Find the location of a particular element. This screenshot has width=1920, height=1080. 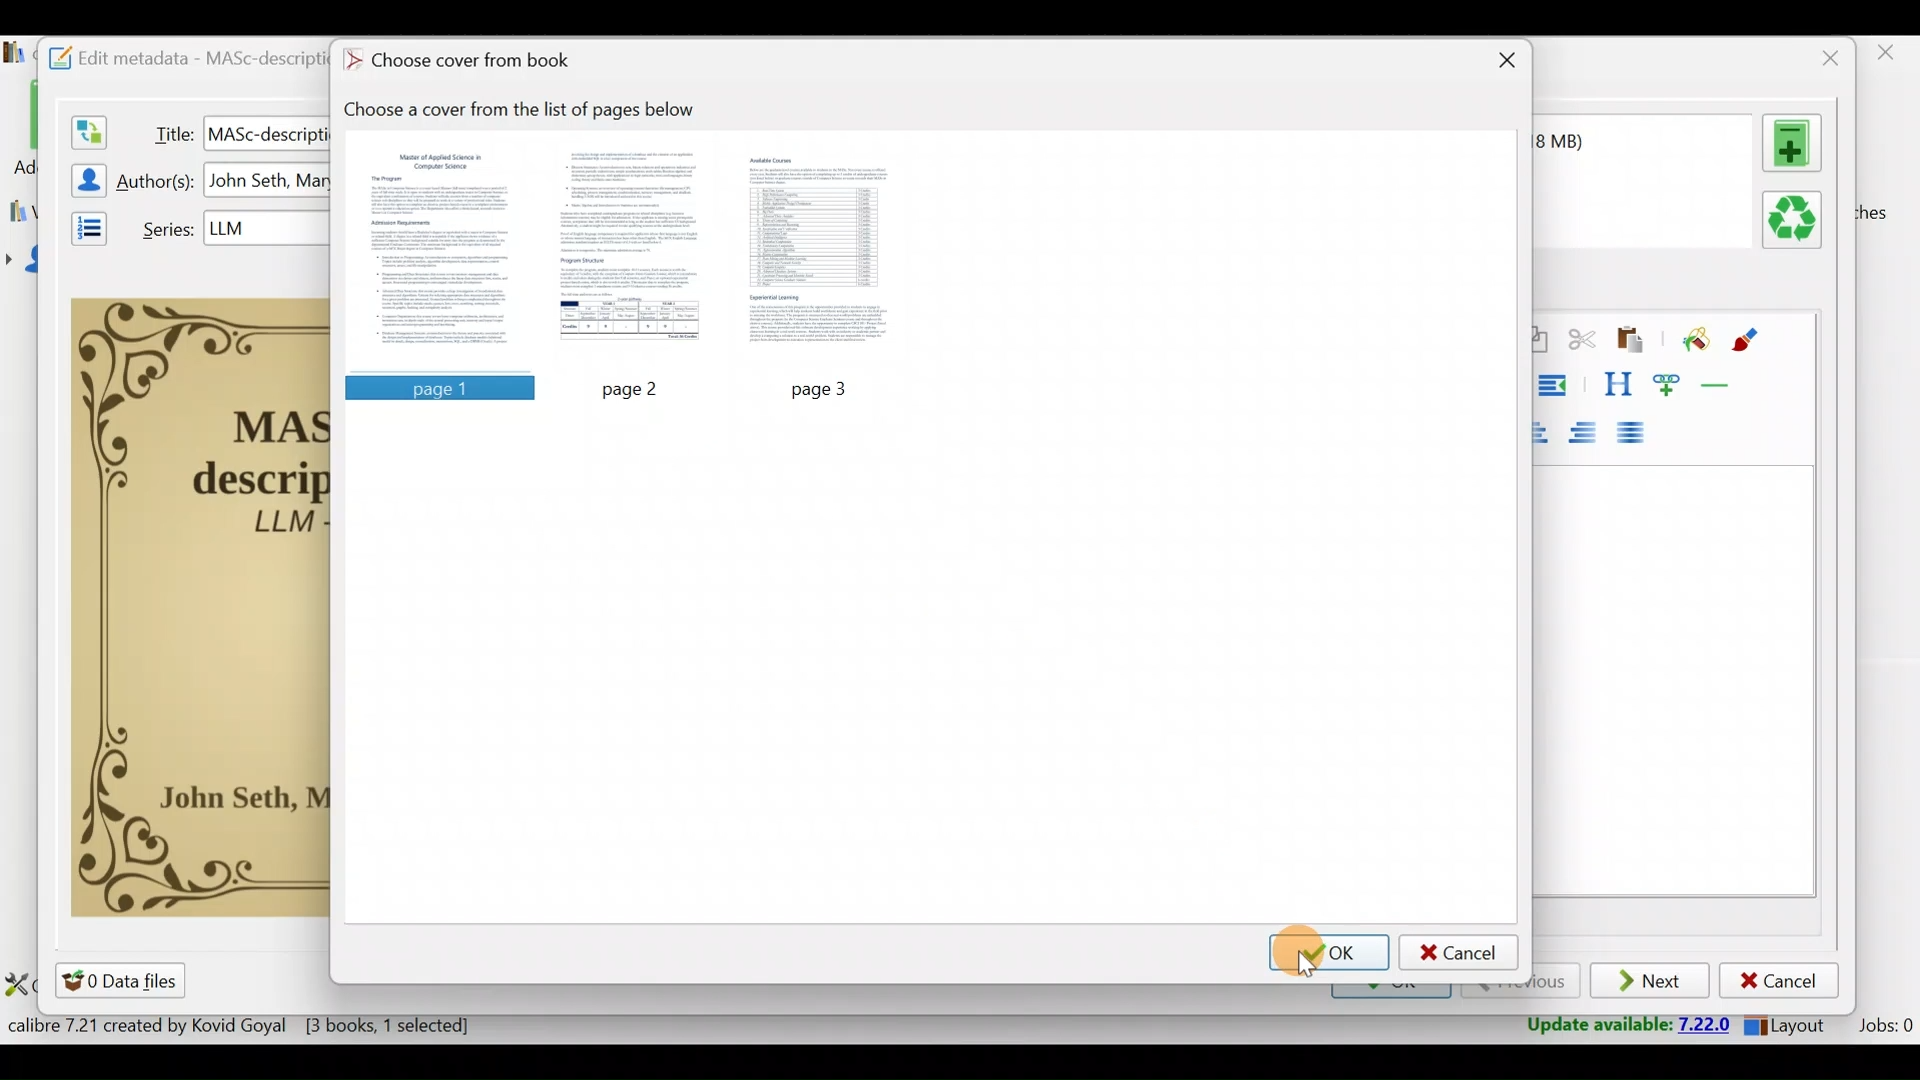

Cut is located at coordinates (1582, 343).